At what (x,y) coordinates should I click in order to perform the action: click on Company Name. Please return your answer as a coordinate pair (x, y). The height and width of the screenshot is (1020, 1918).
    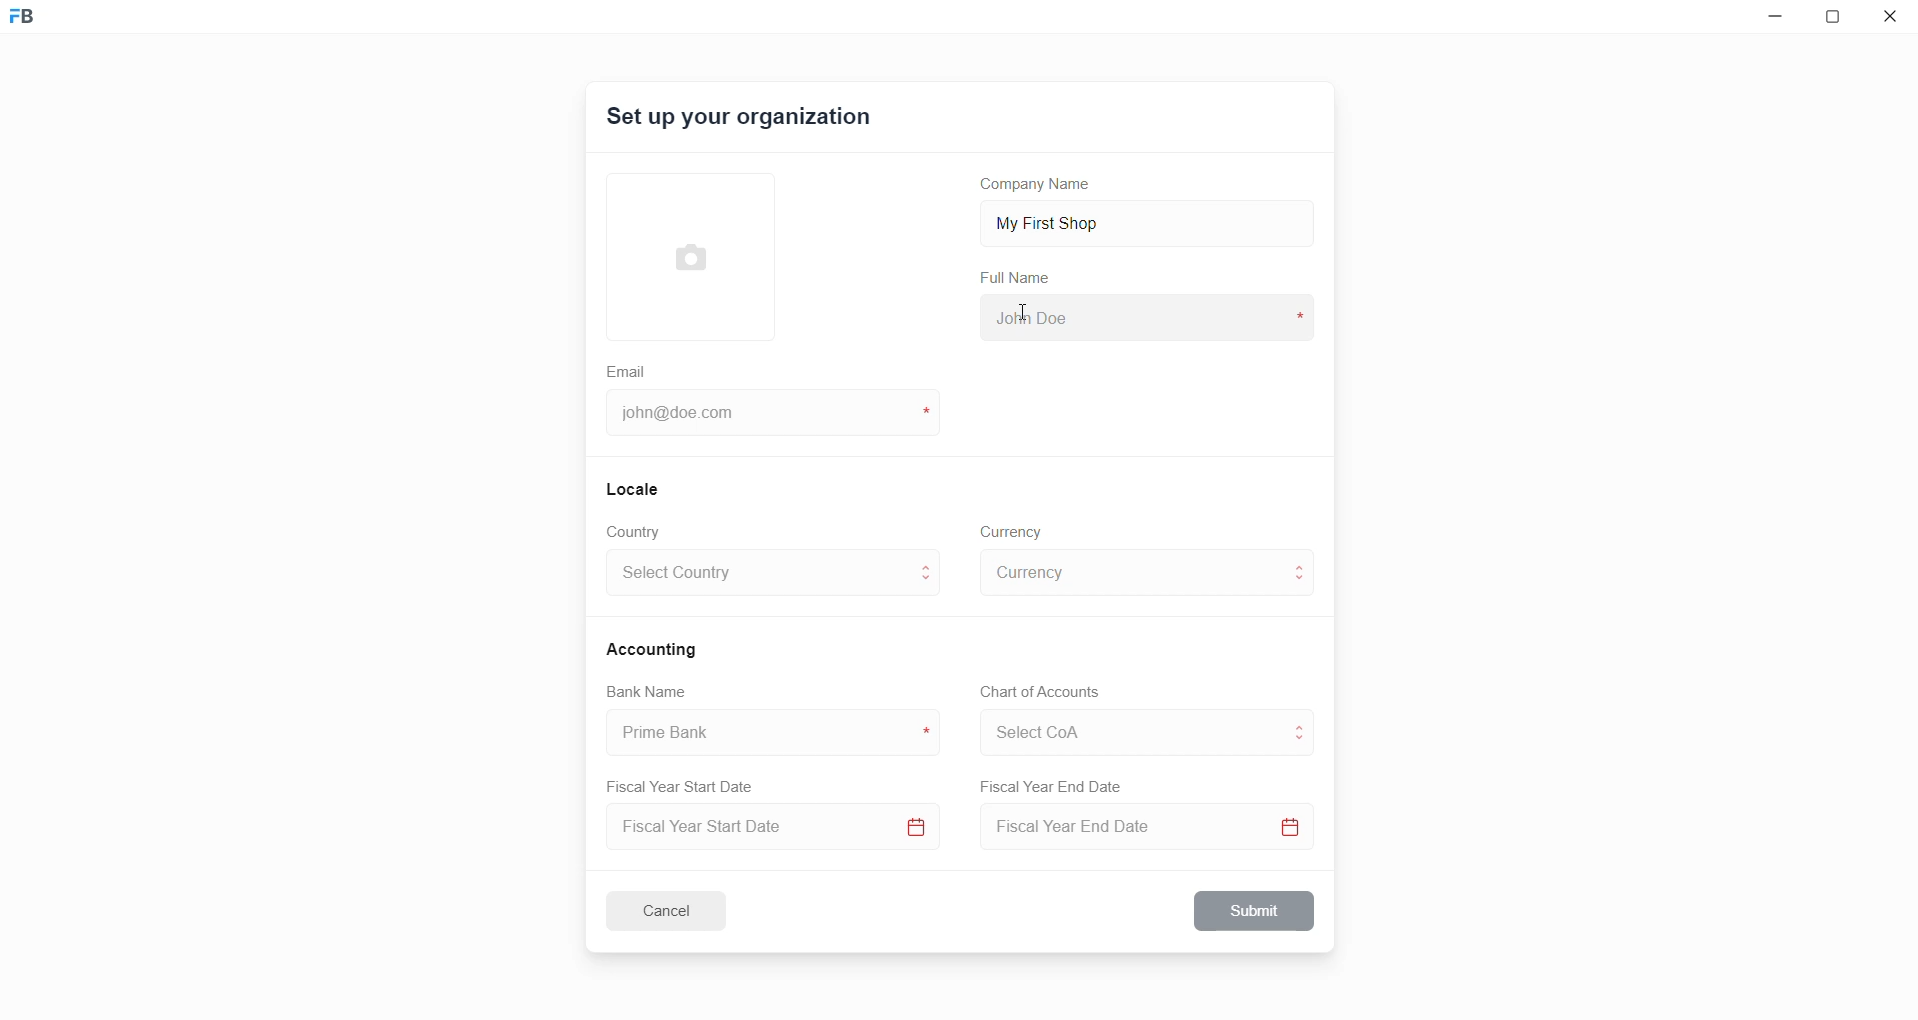
    Looking at the image, I should click on (1043, 187).